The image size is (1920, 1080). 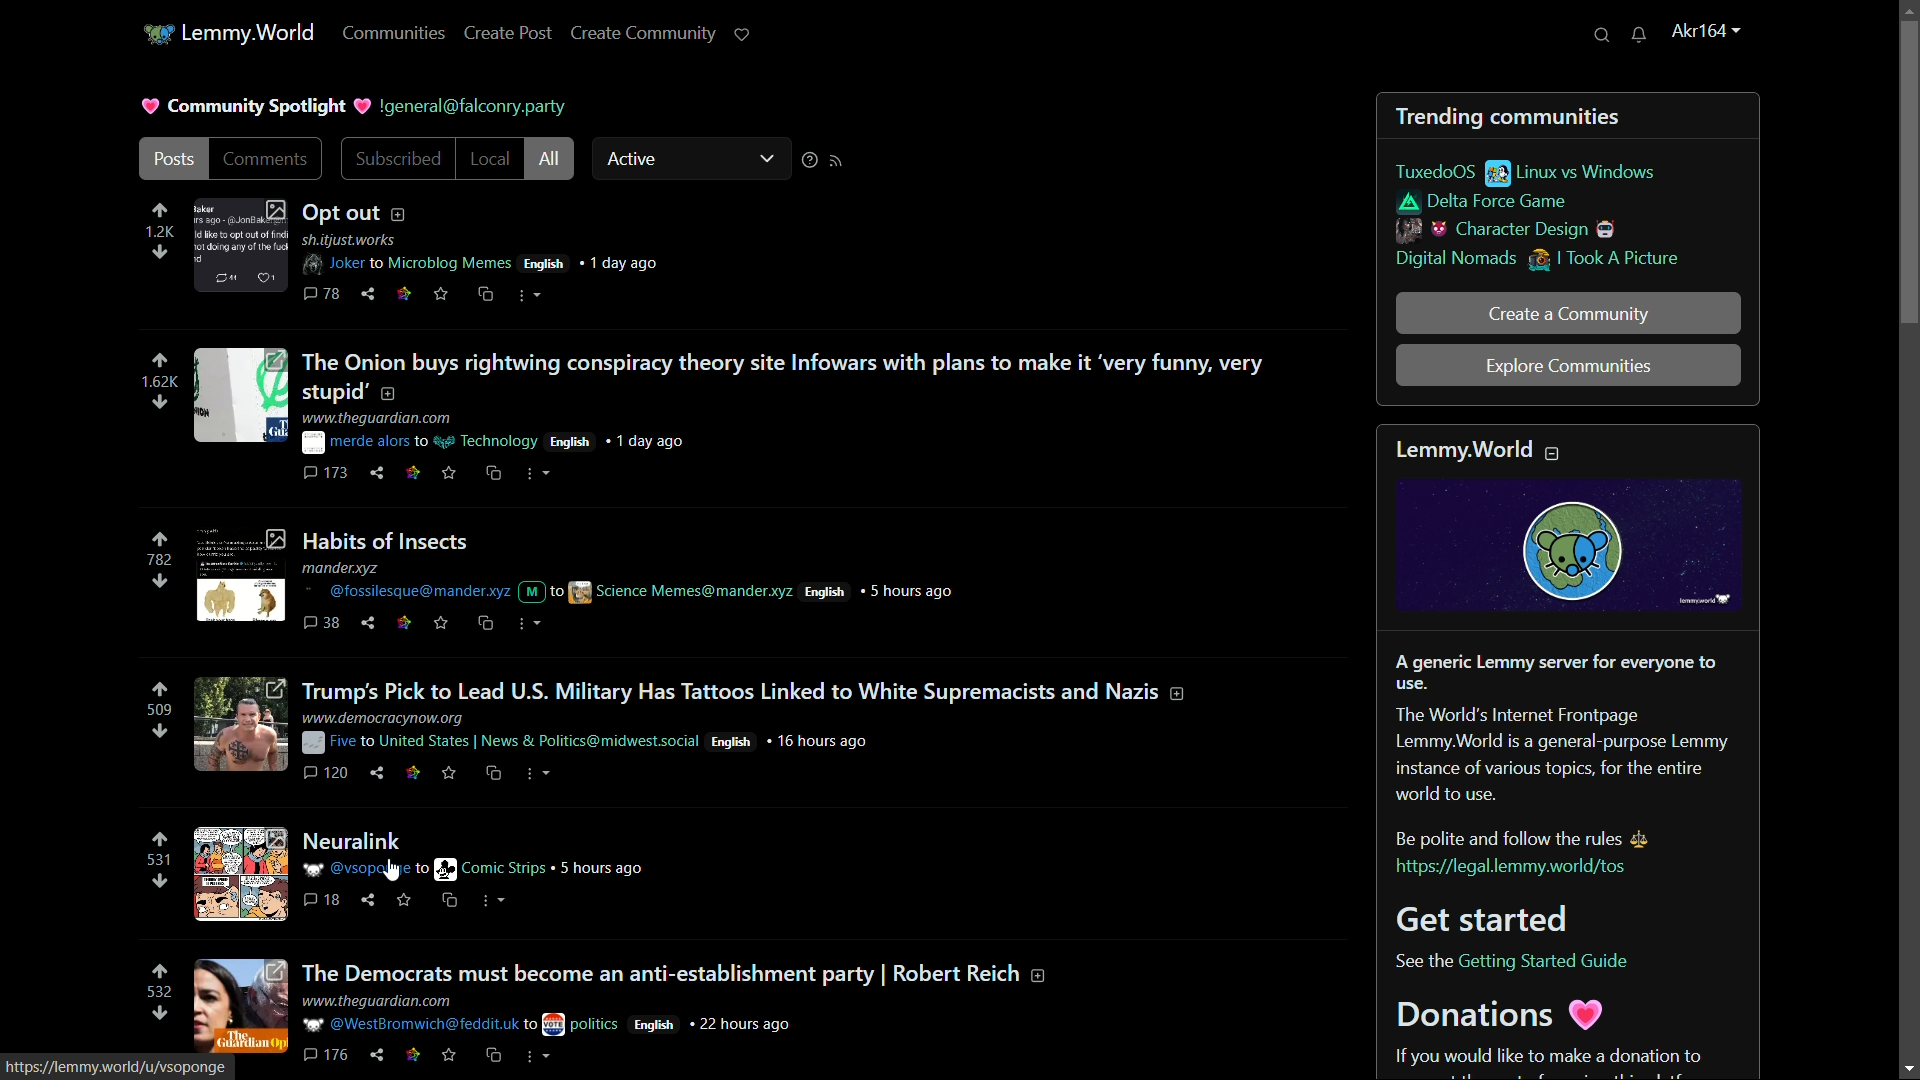 I want to click on share, so click(x=377, y=775).